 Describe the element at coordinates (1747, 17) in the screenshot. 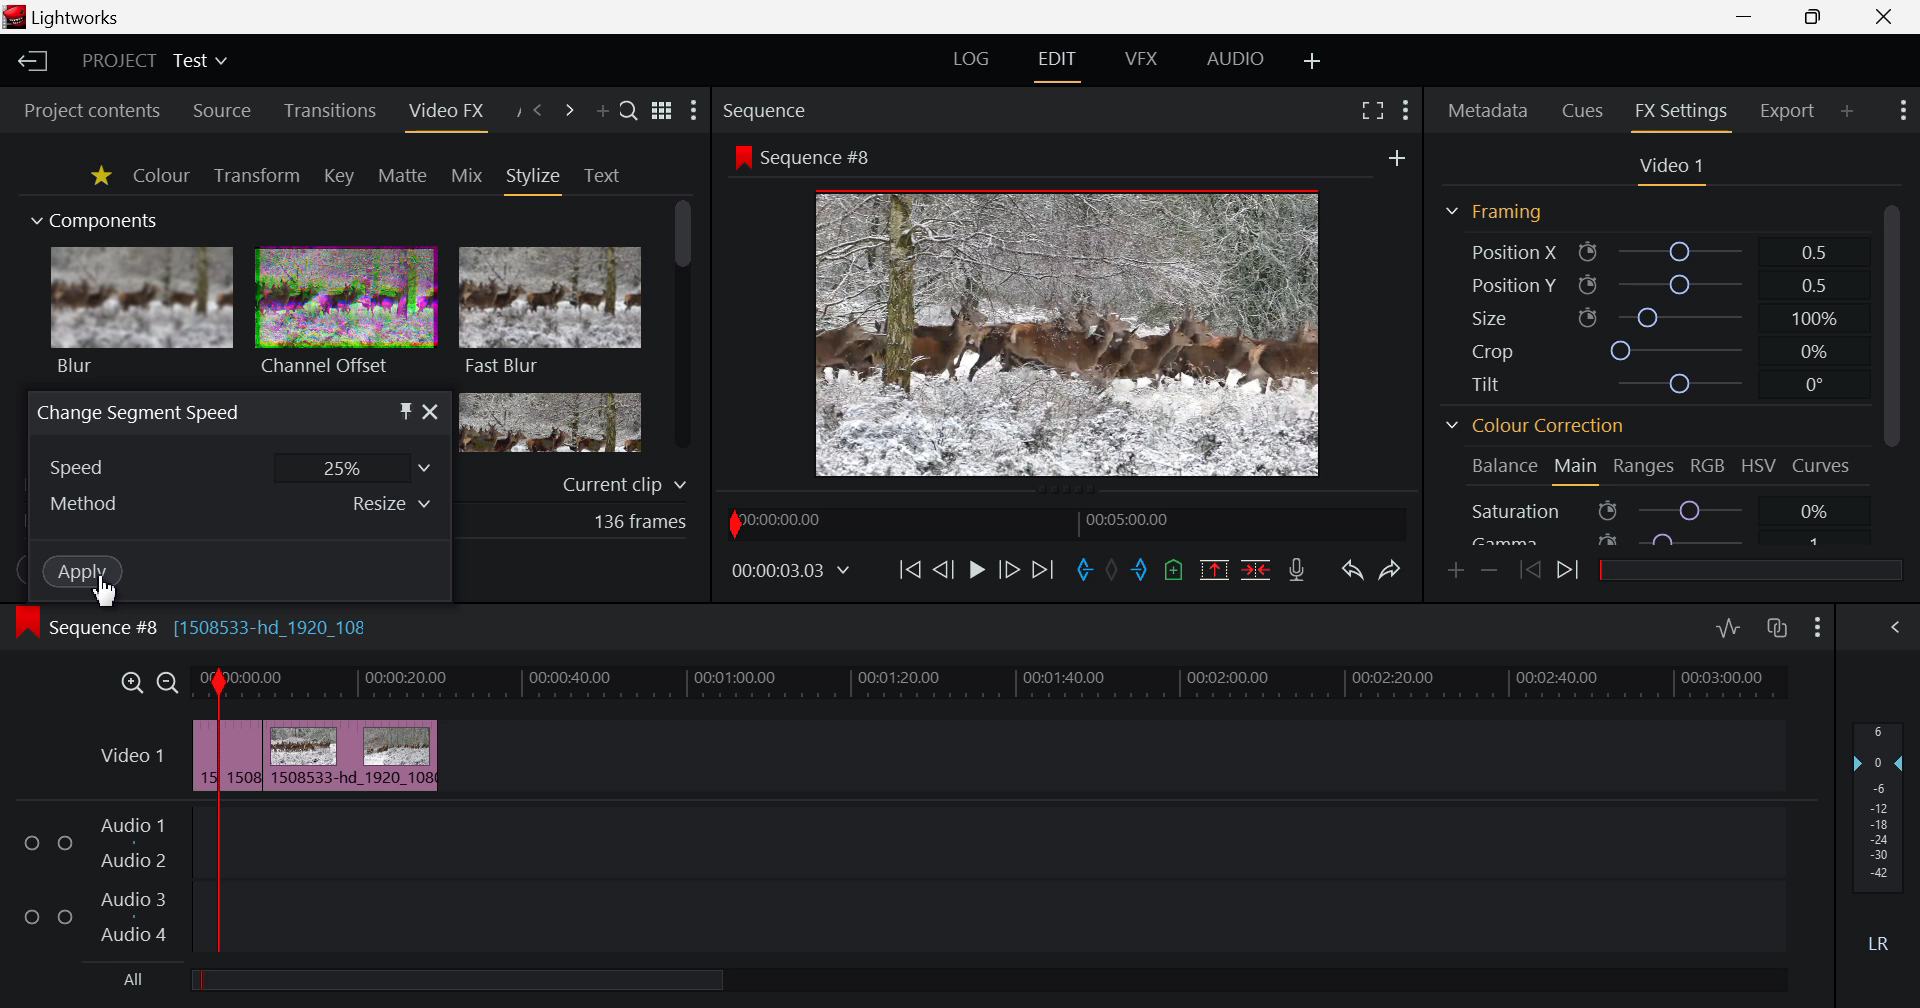

I see `Restore Down` at that location.